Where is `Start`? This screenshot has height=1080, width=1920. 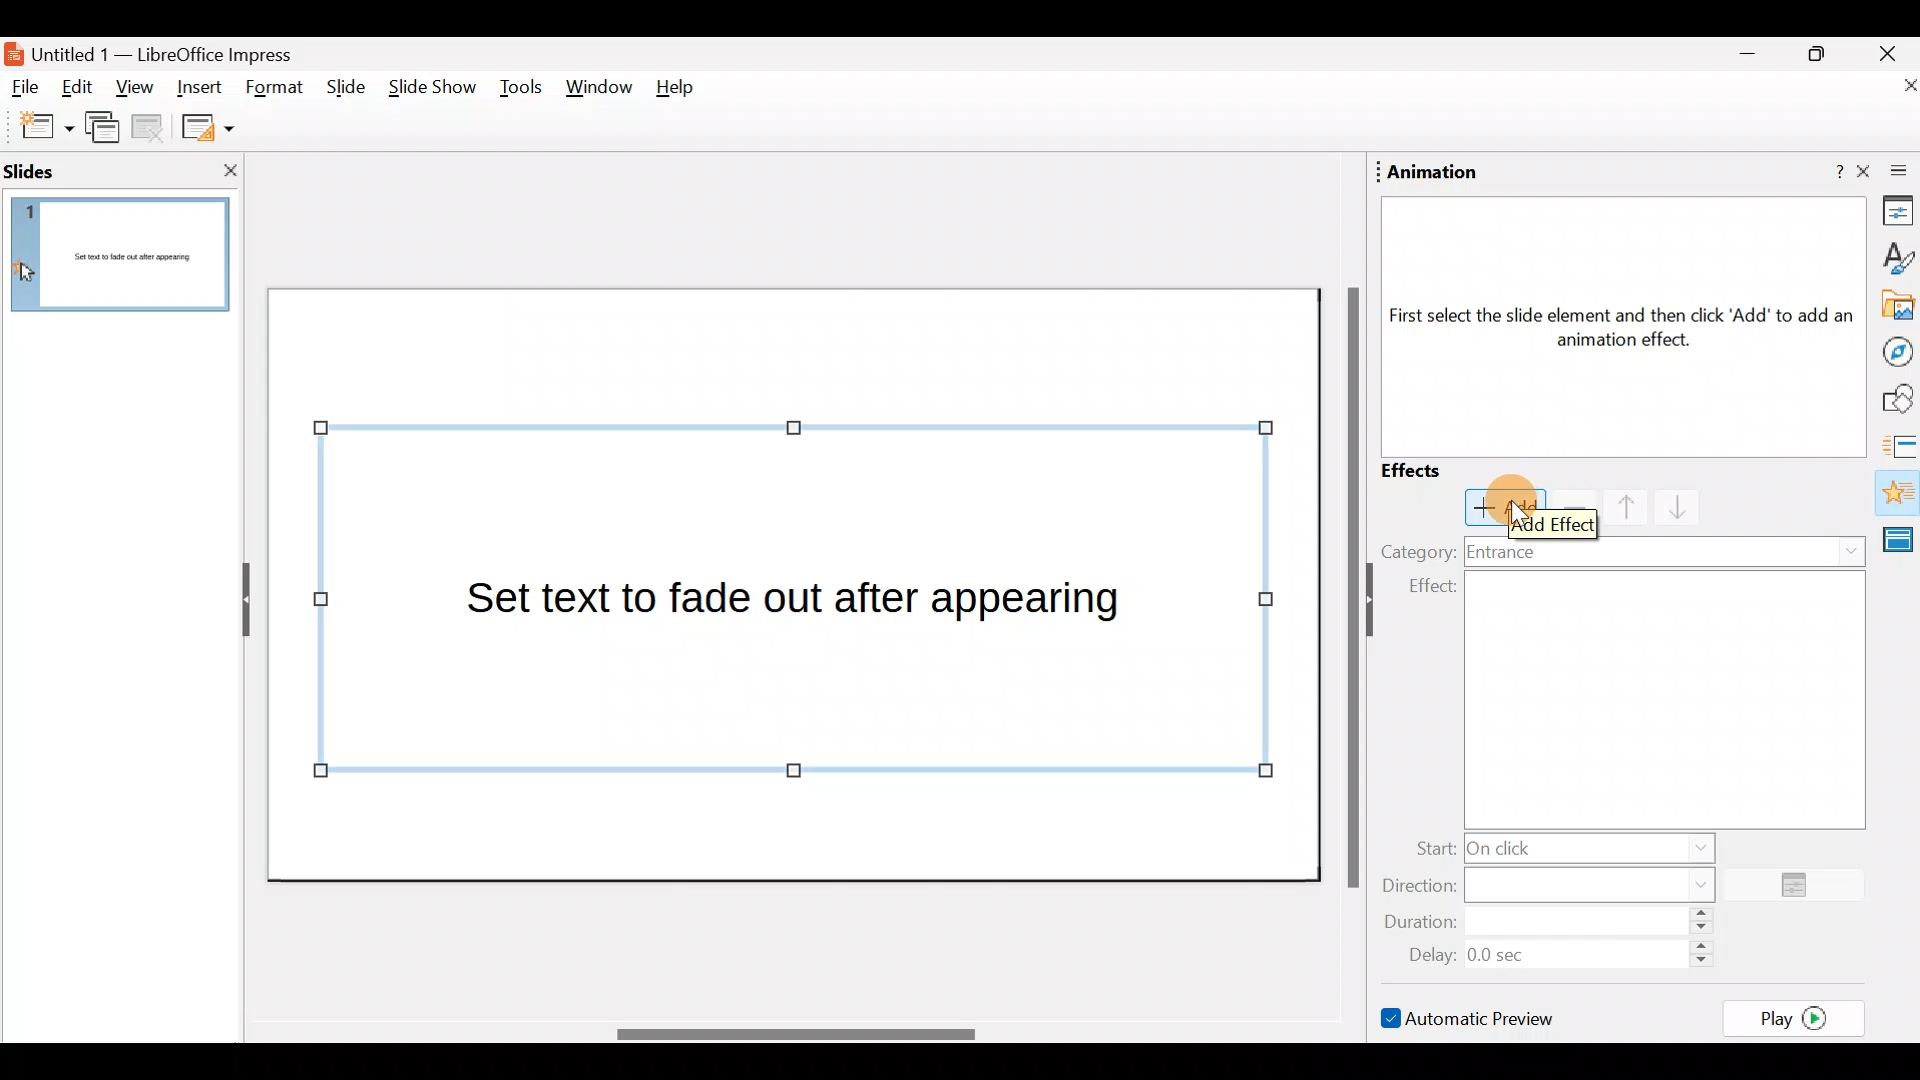 Start is located at coordinates (1559, 846).